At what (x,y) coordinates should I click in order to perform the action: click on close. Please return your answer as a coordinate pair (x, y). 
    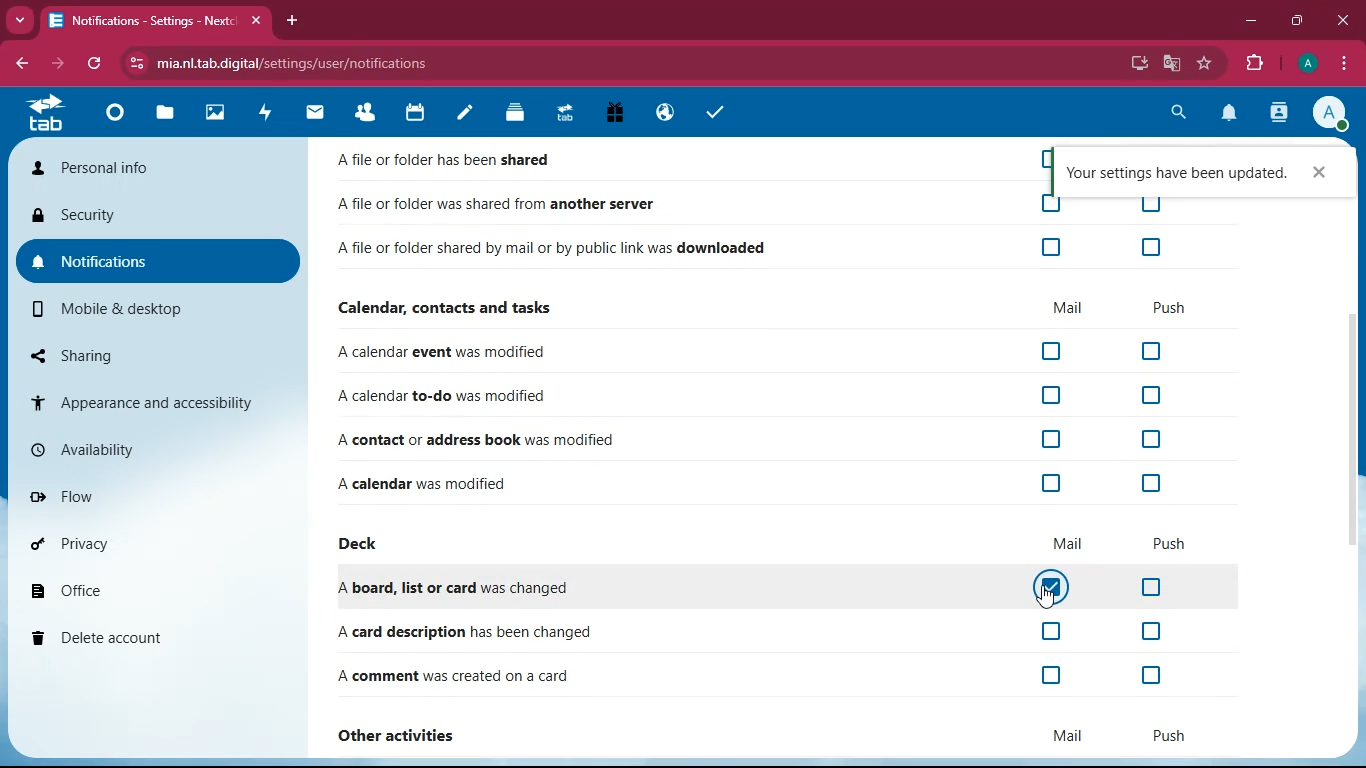
    Looking at the image, I should click on (1342, 20).